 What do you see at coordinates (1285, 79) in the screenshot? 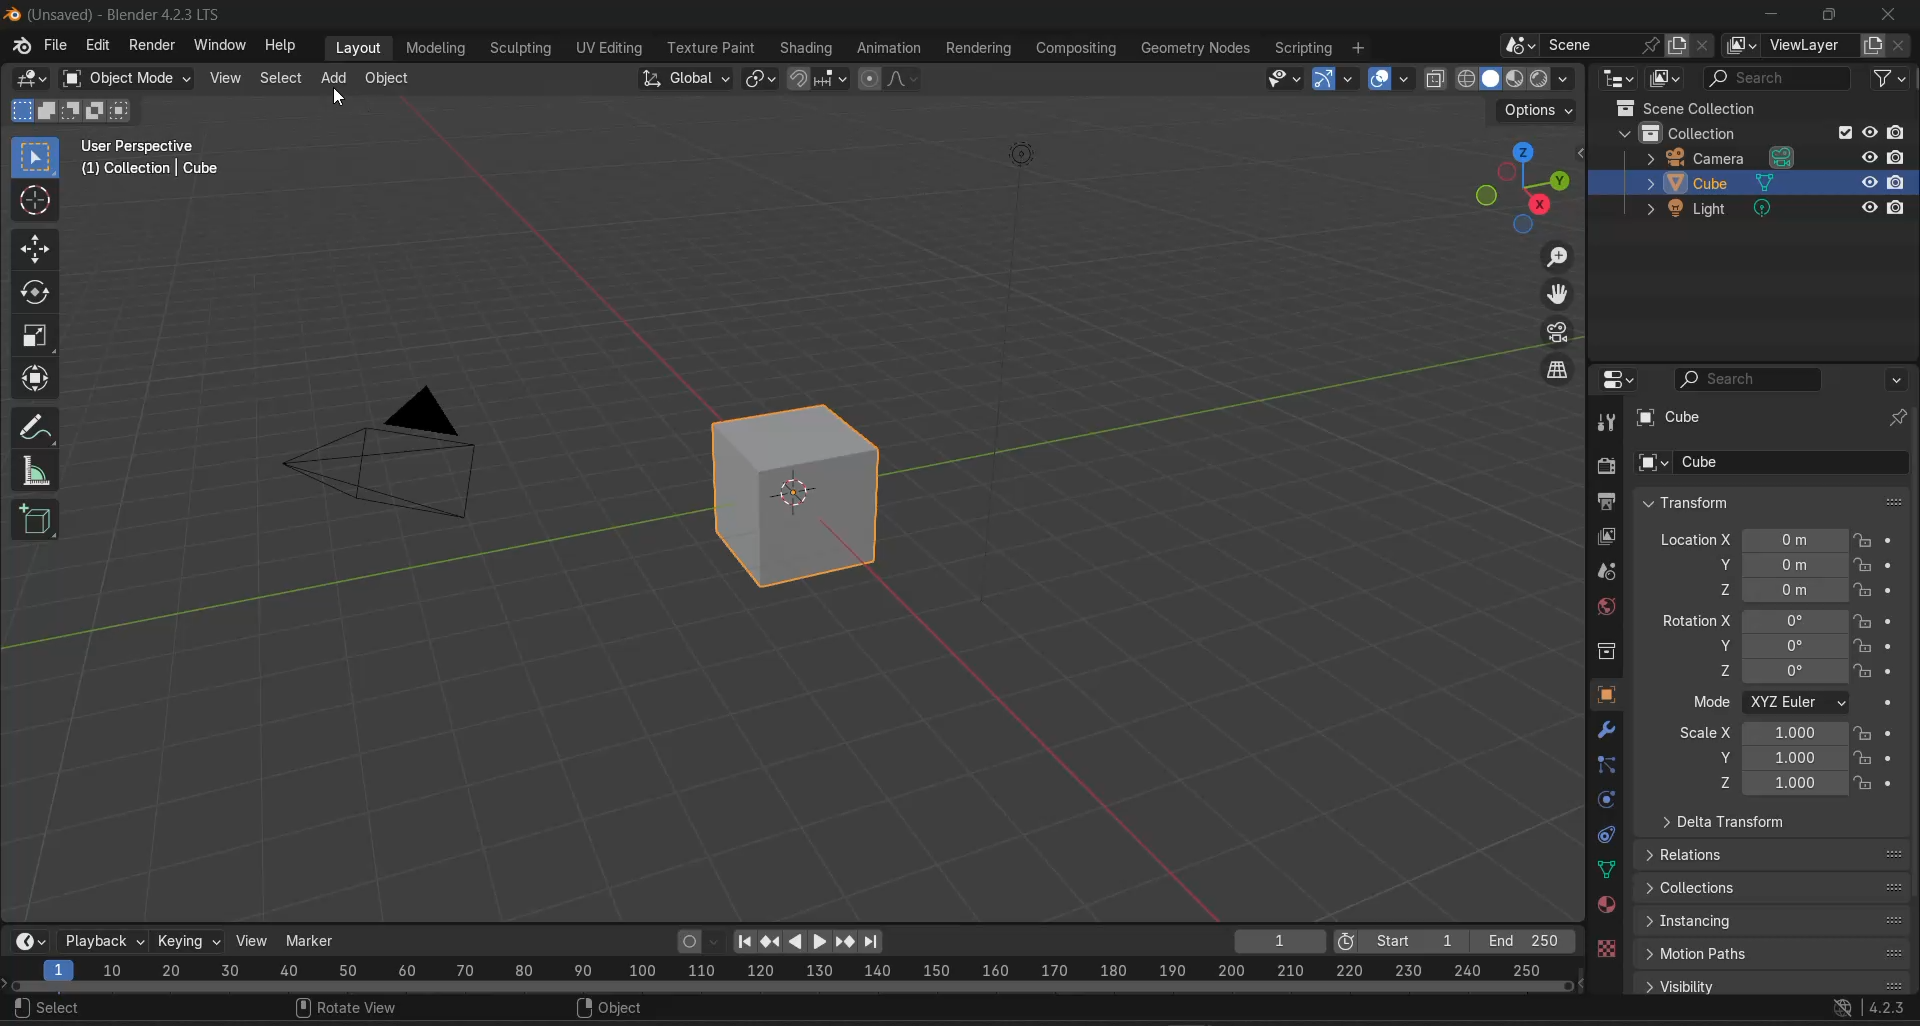
I see `selectability & visibilty` at bounding box center [1285, 79].